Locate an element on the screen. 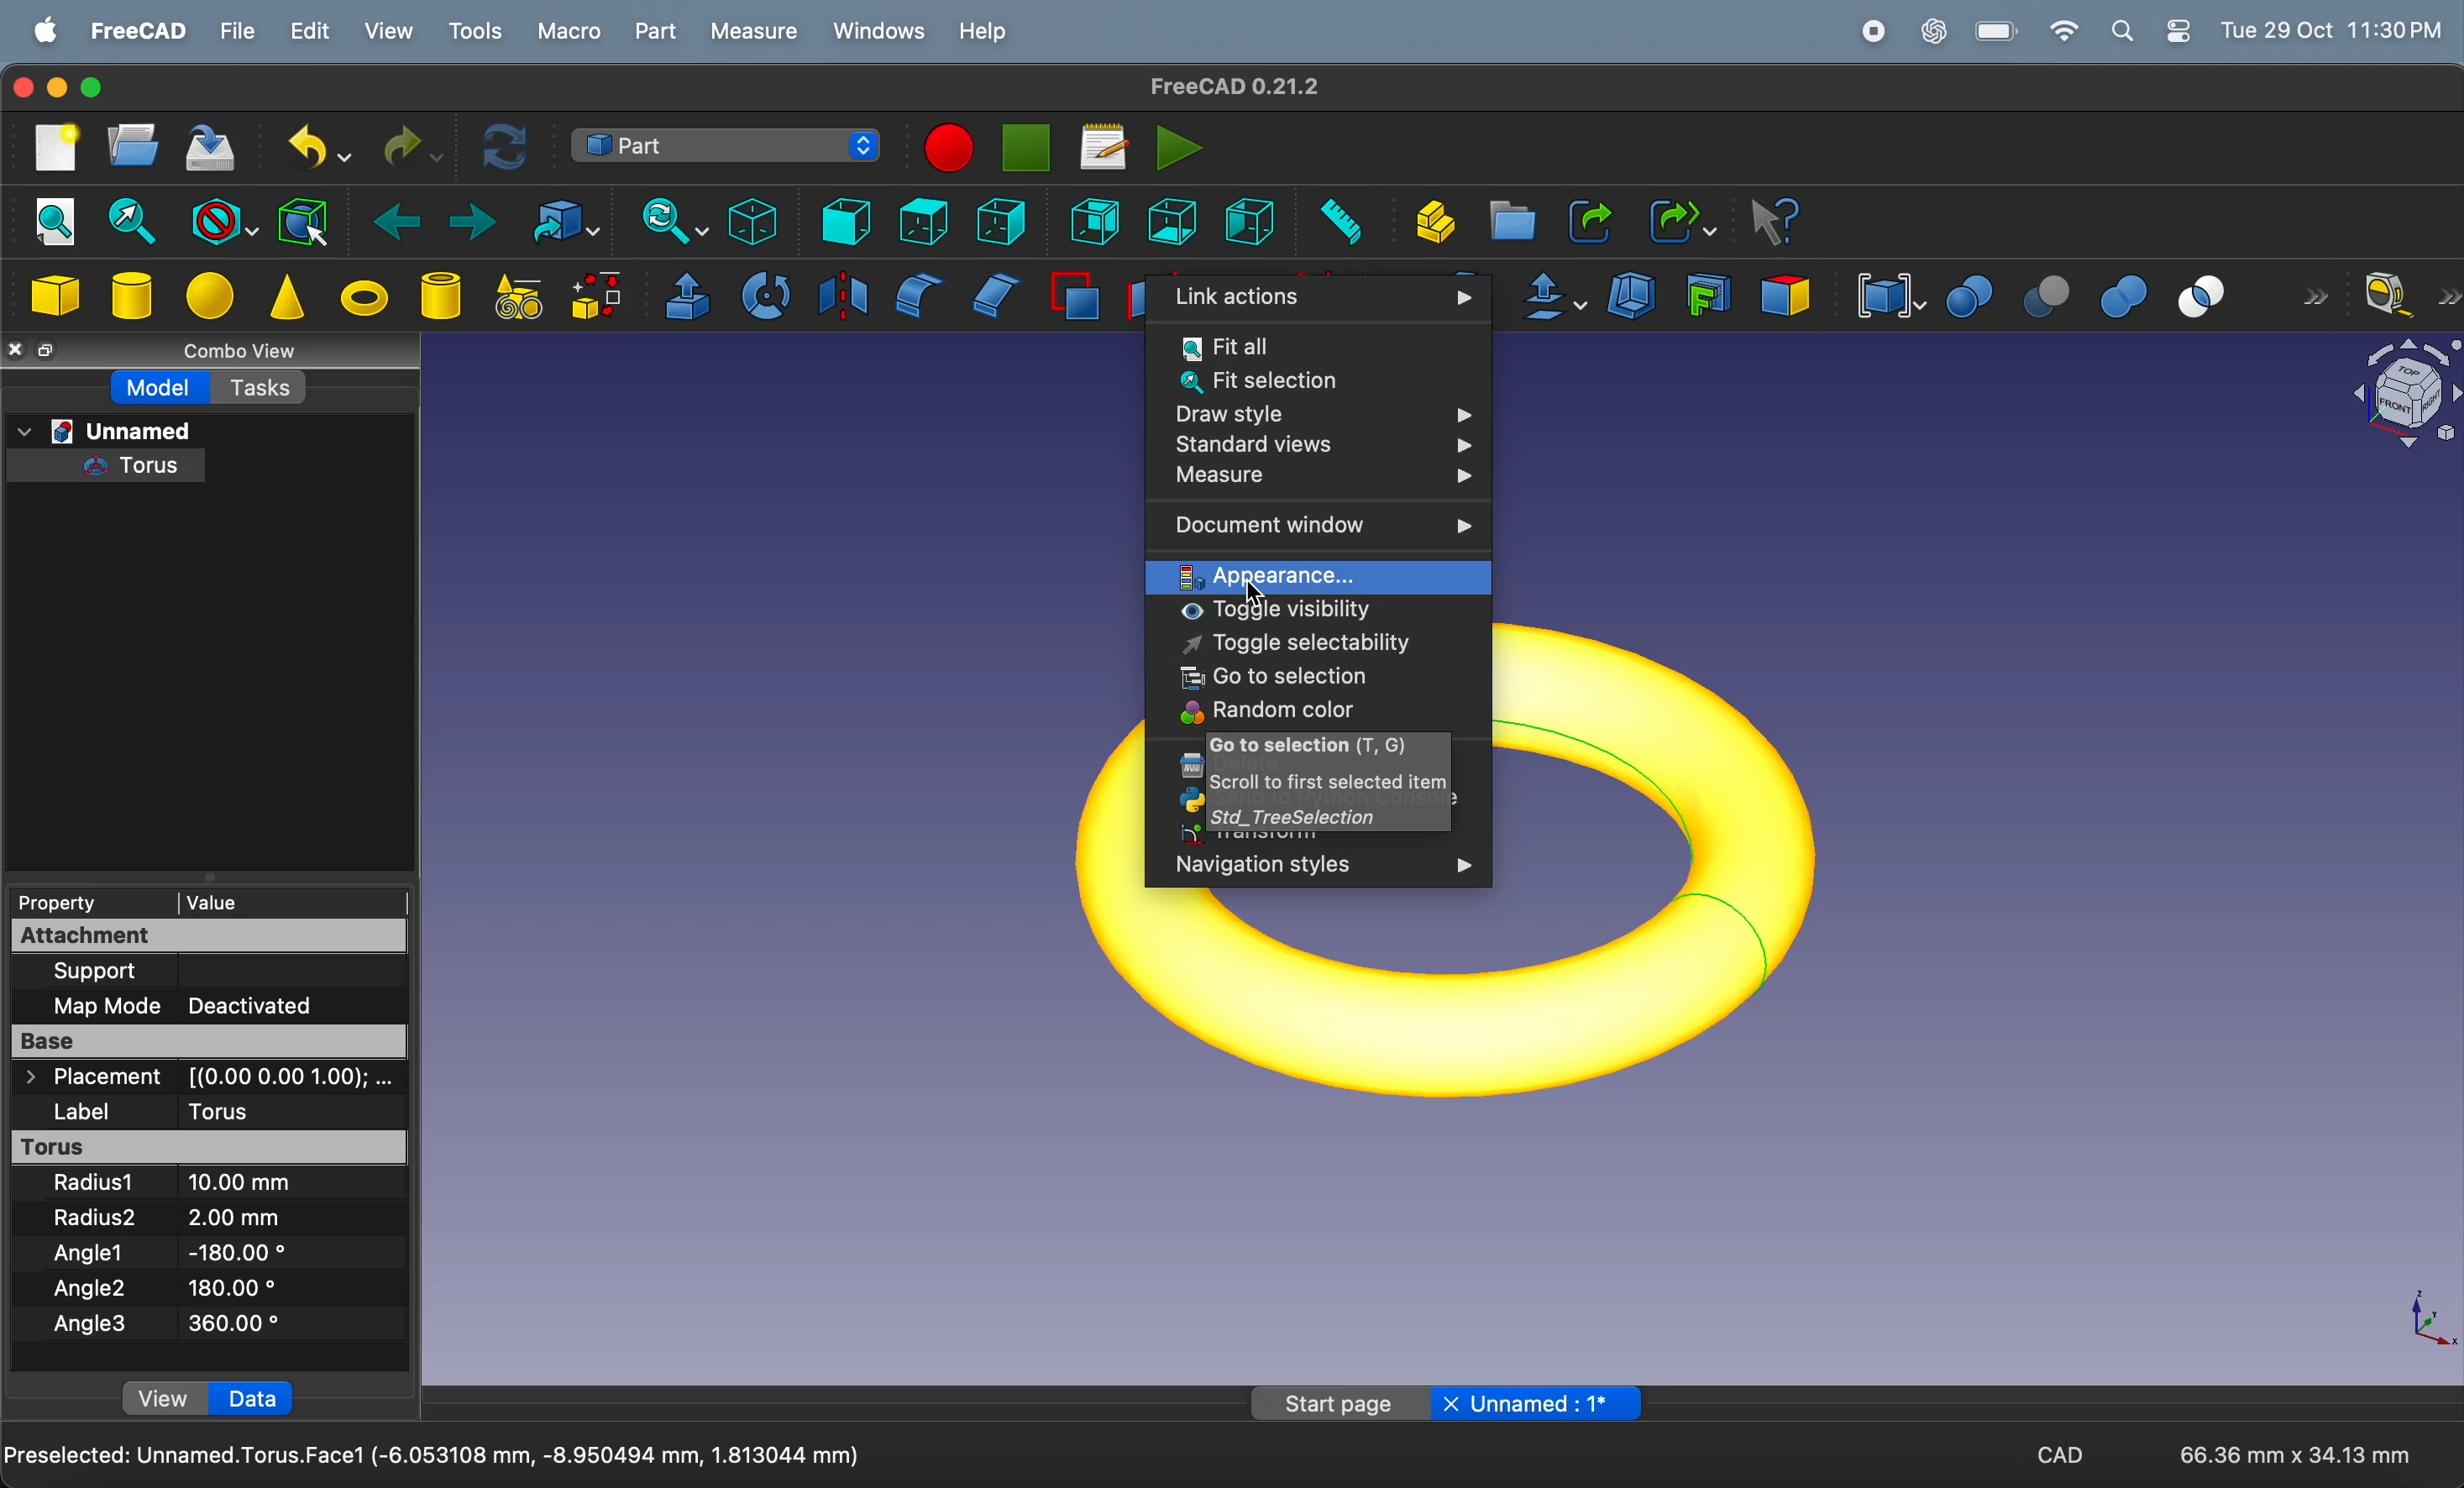 This screenshot has height=1488, width=2464. link actions is located at coordinates (1316, 298).